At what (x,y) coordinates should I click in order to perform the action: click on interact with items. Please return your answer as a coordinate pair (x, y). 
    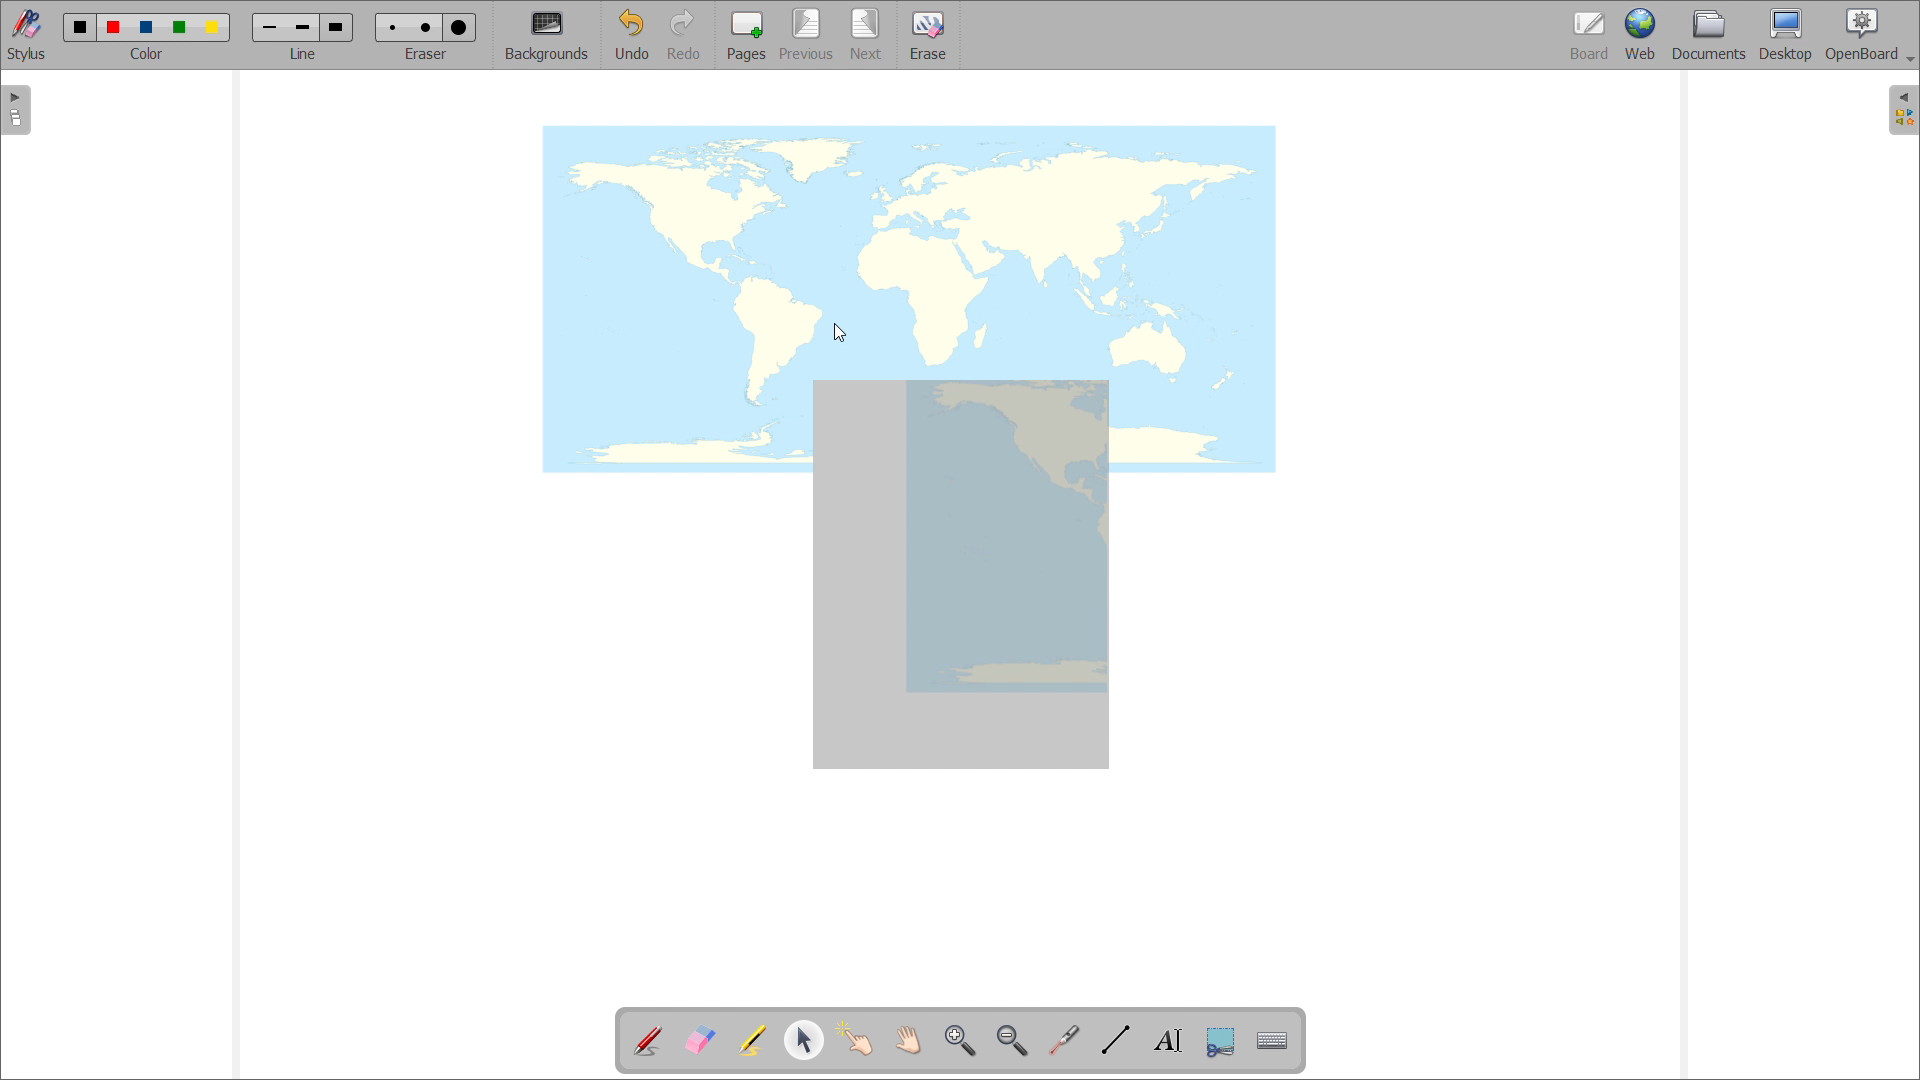
    Looking at the image, I should click on (856, 1038).